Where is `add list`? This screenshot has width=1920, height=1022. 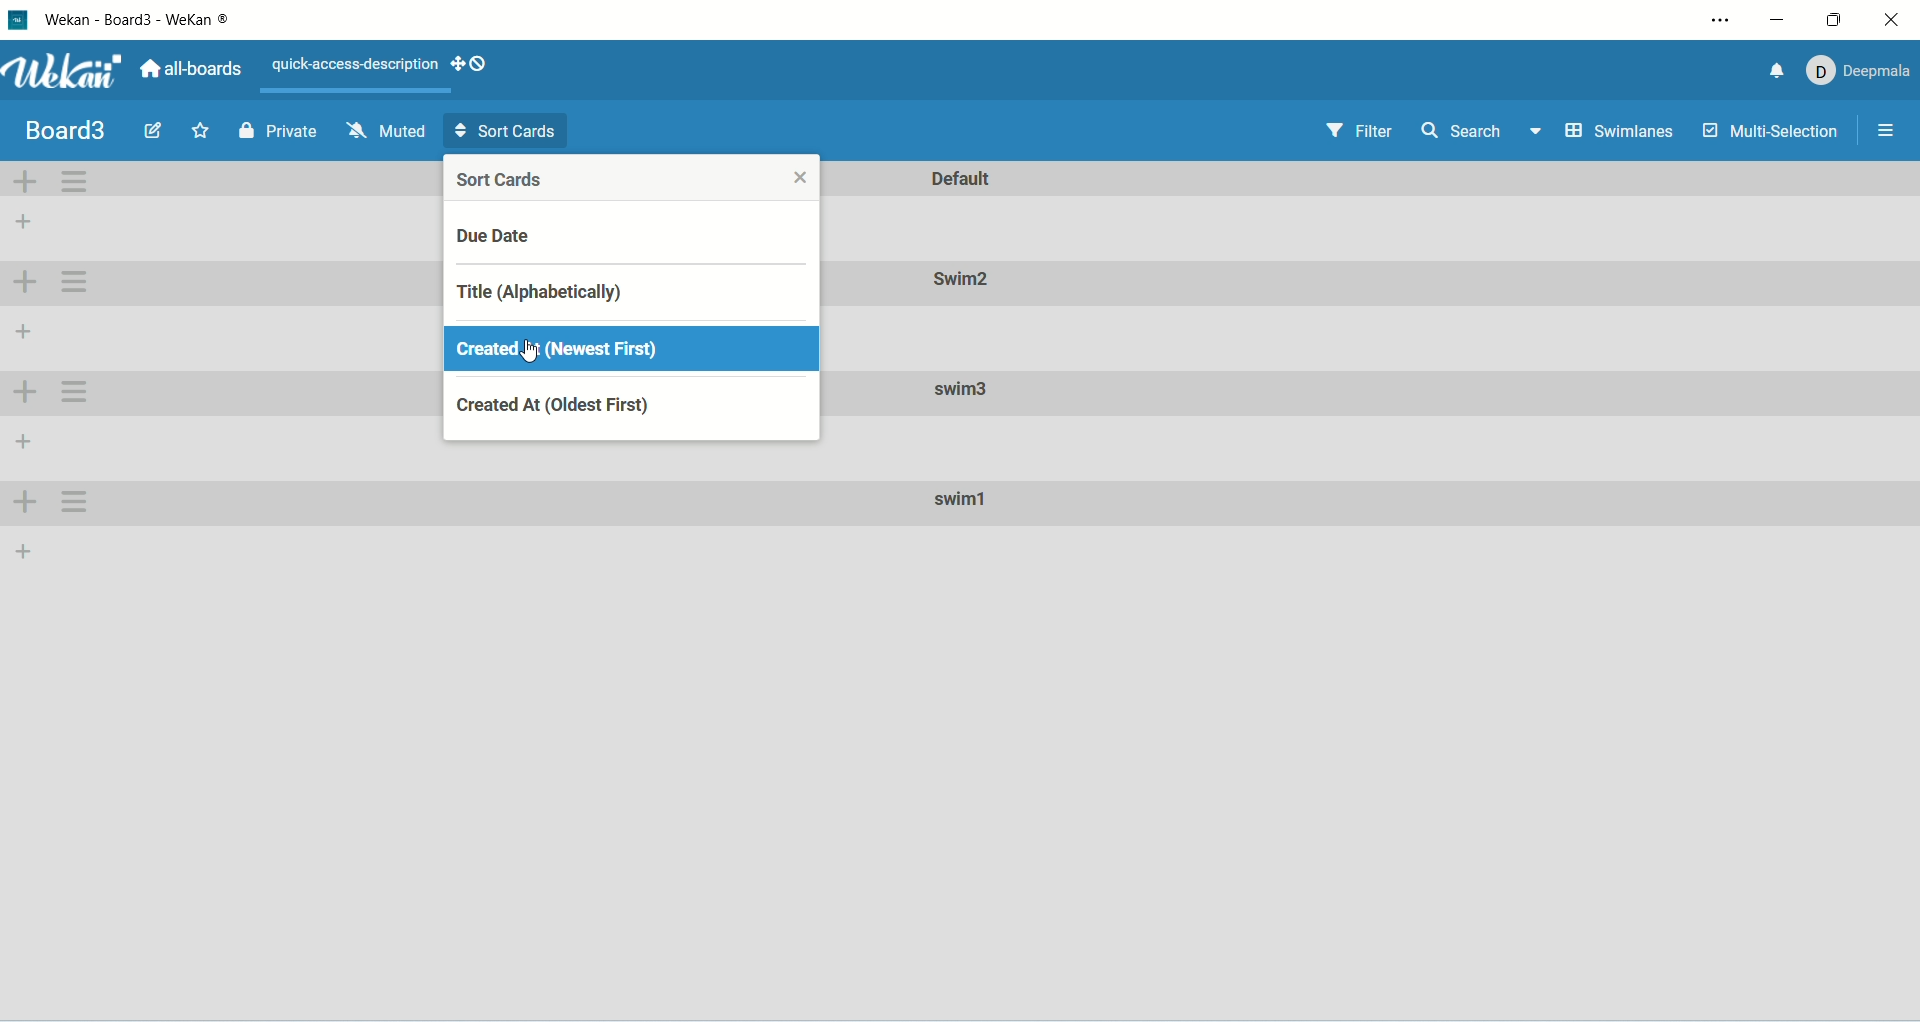 add list is located at coordinates (22, 437).